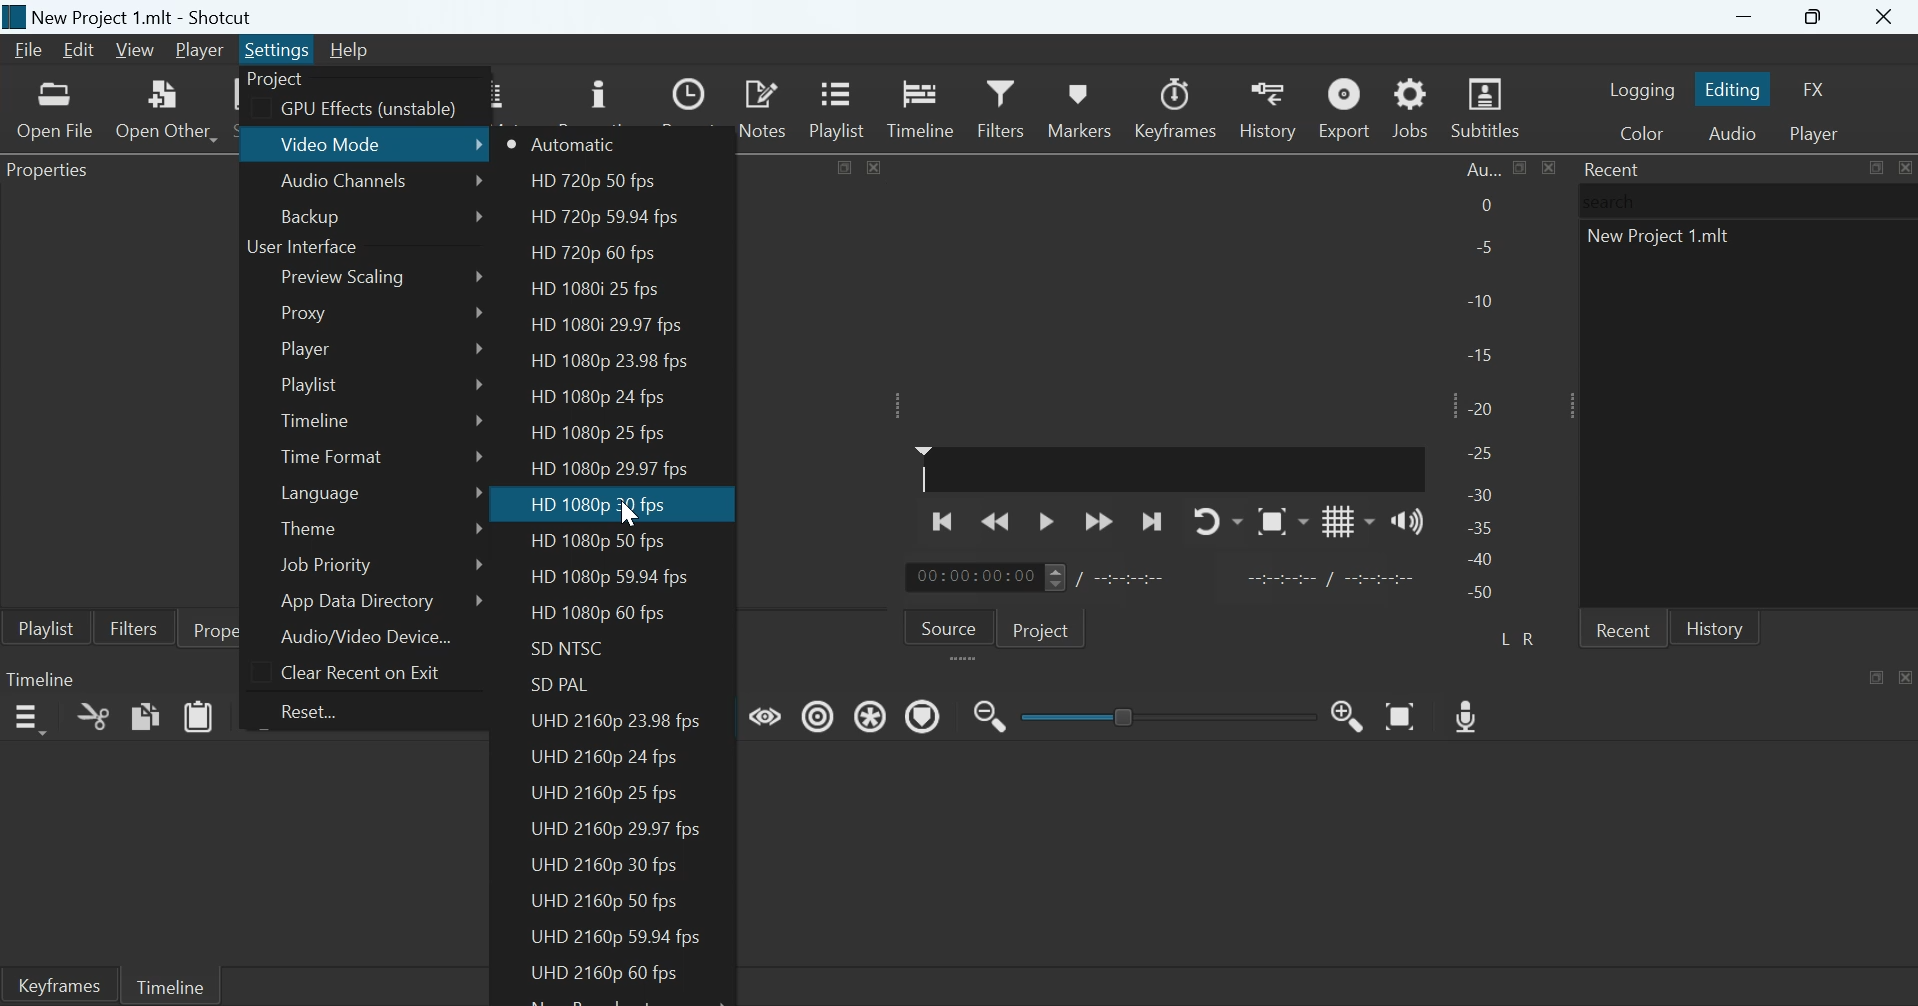  I want to click on History, so click(1715, 627).